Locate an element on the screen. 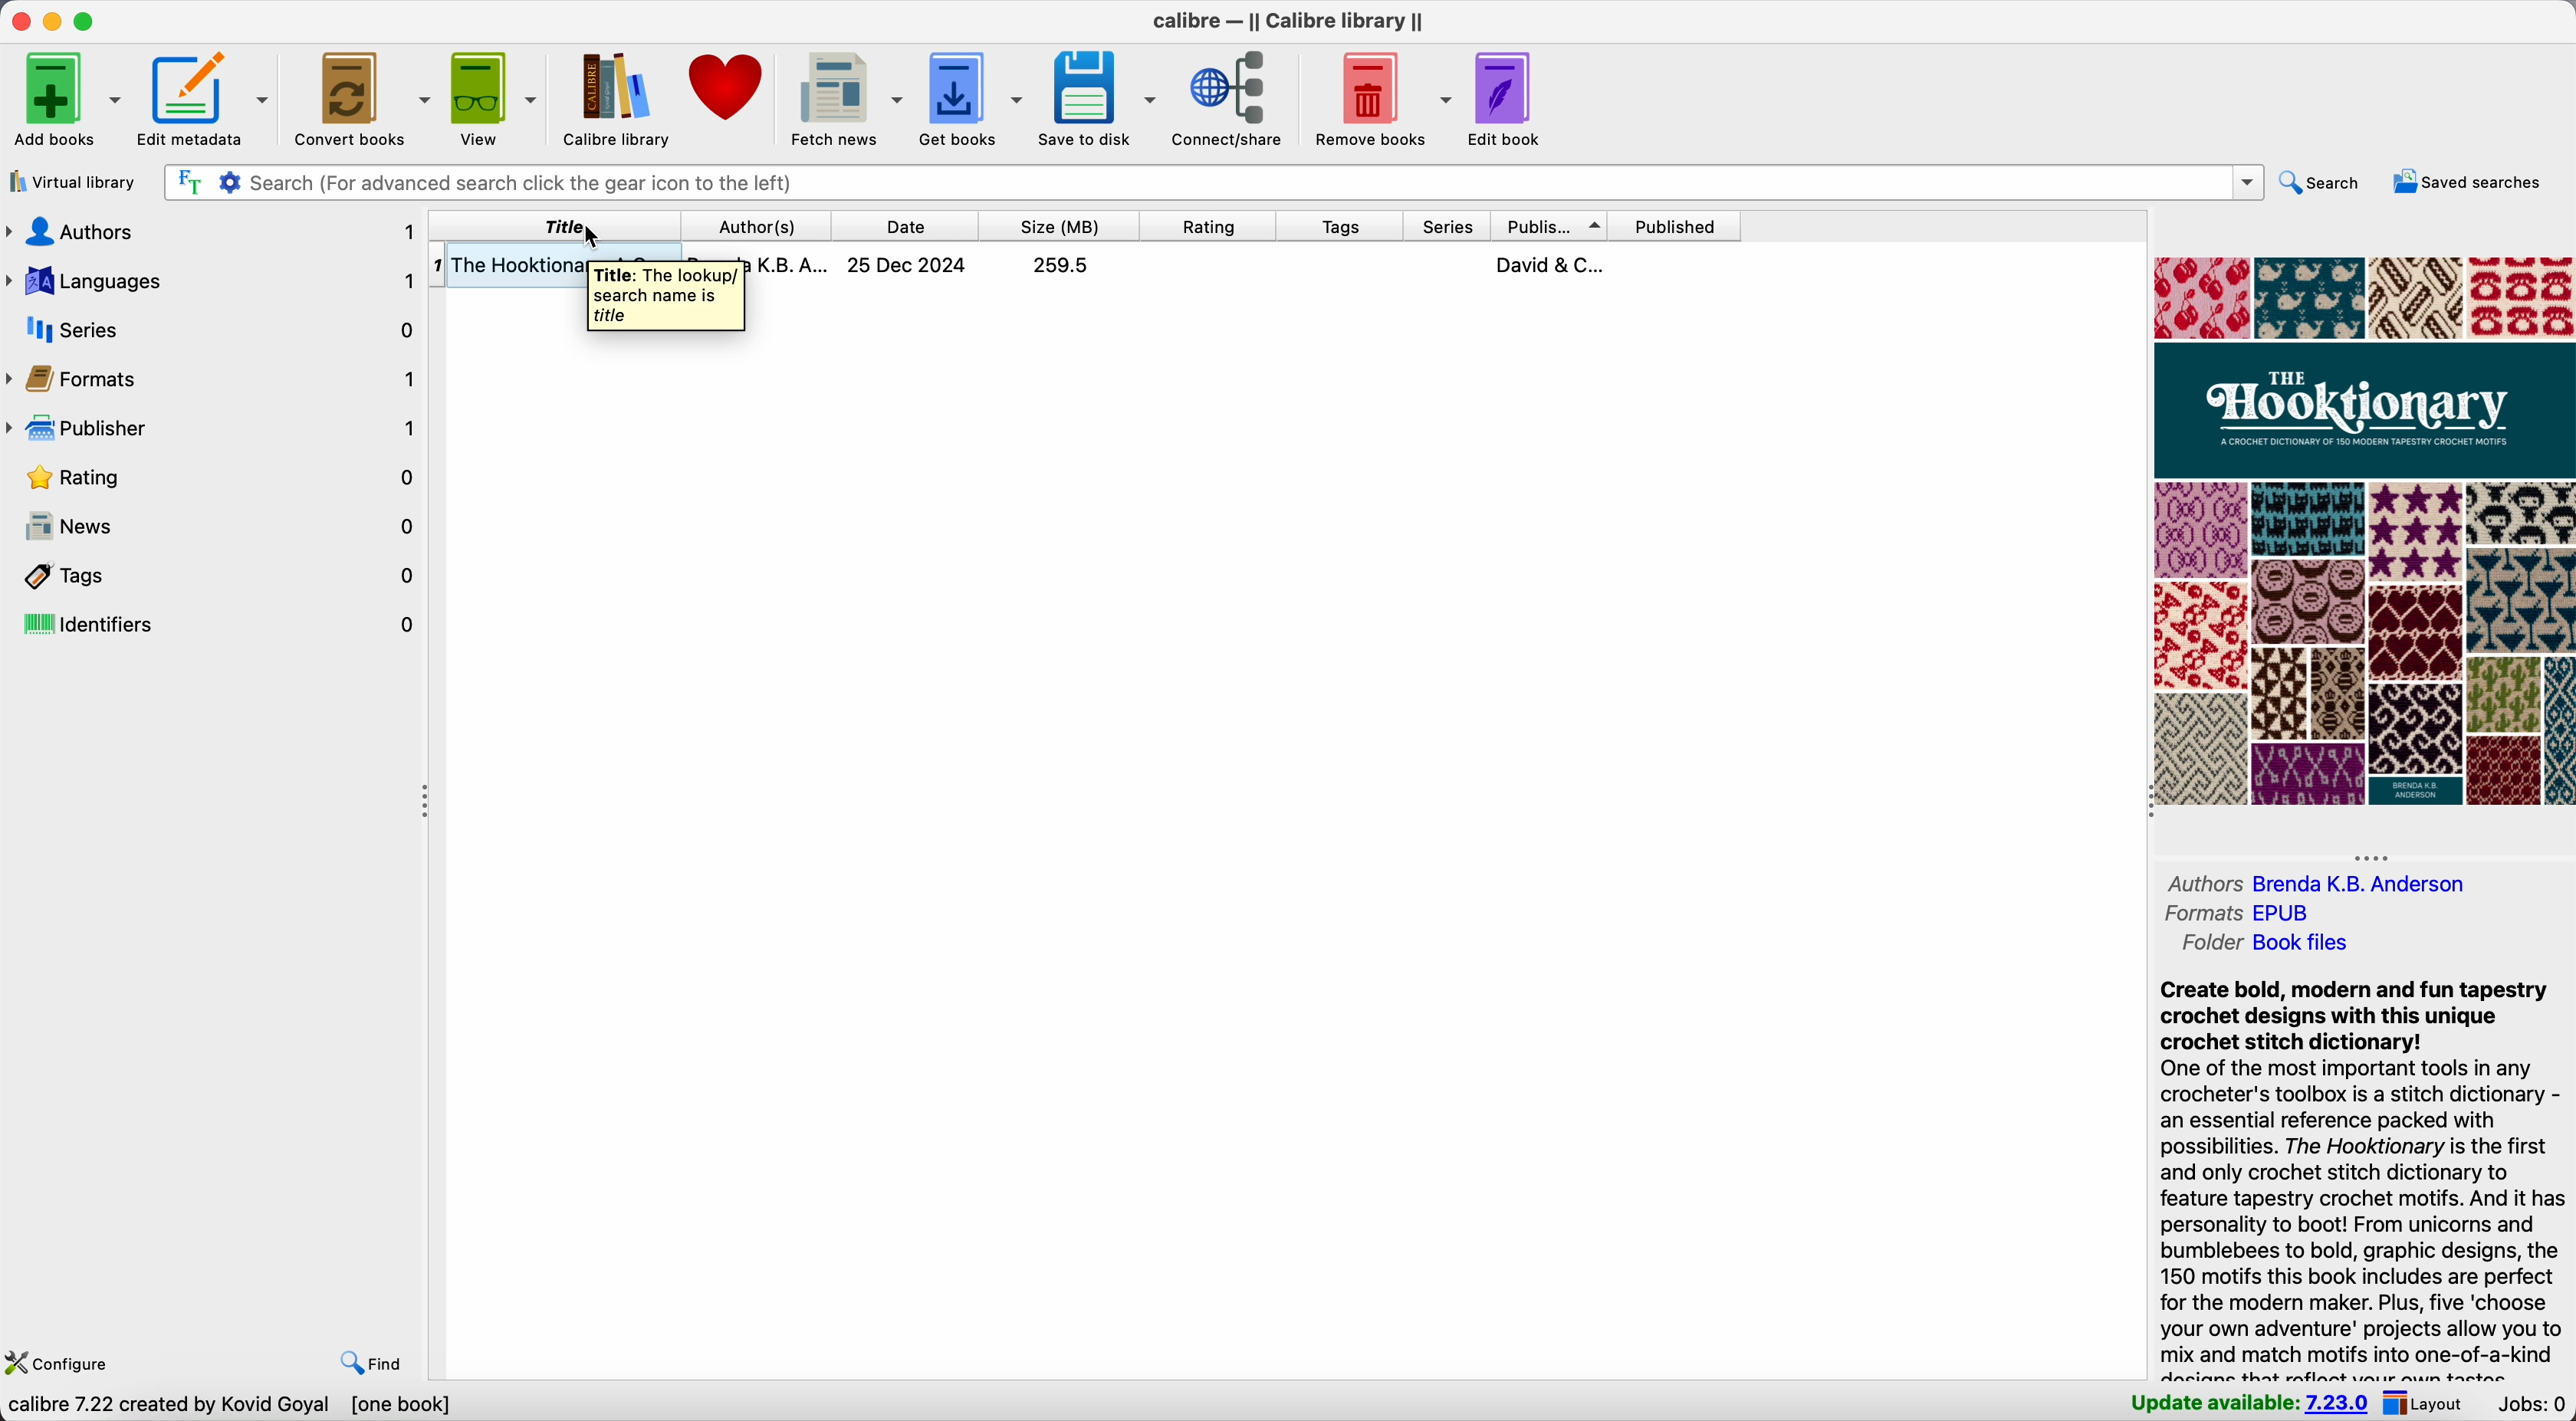 The image size is (2576, 1421). rating is located at coordinates (213, 480).